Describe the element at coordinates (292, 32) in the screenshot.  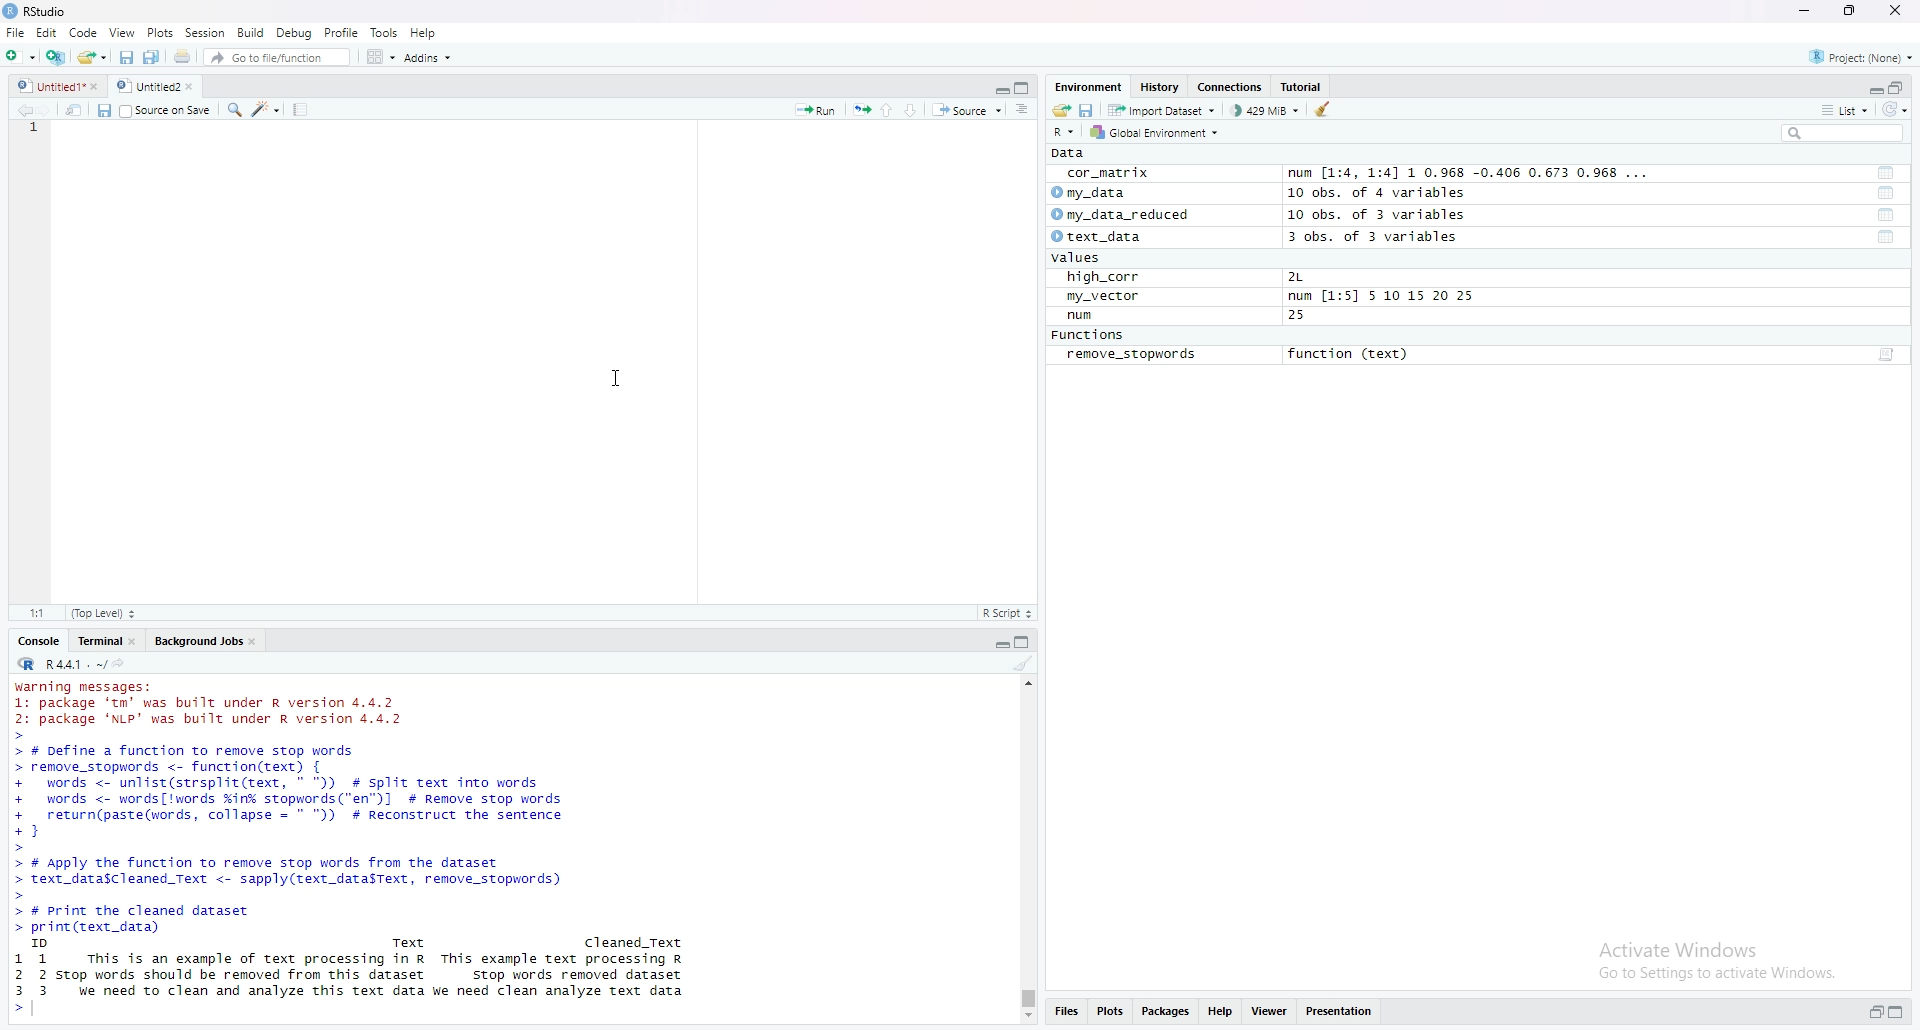
I see `Debug` at that location.